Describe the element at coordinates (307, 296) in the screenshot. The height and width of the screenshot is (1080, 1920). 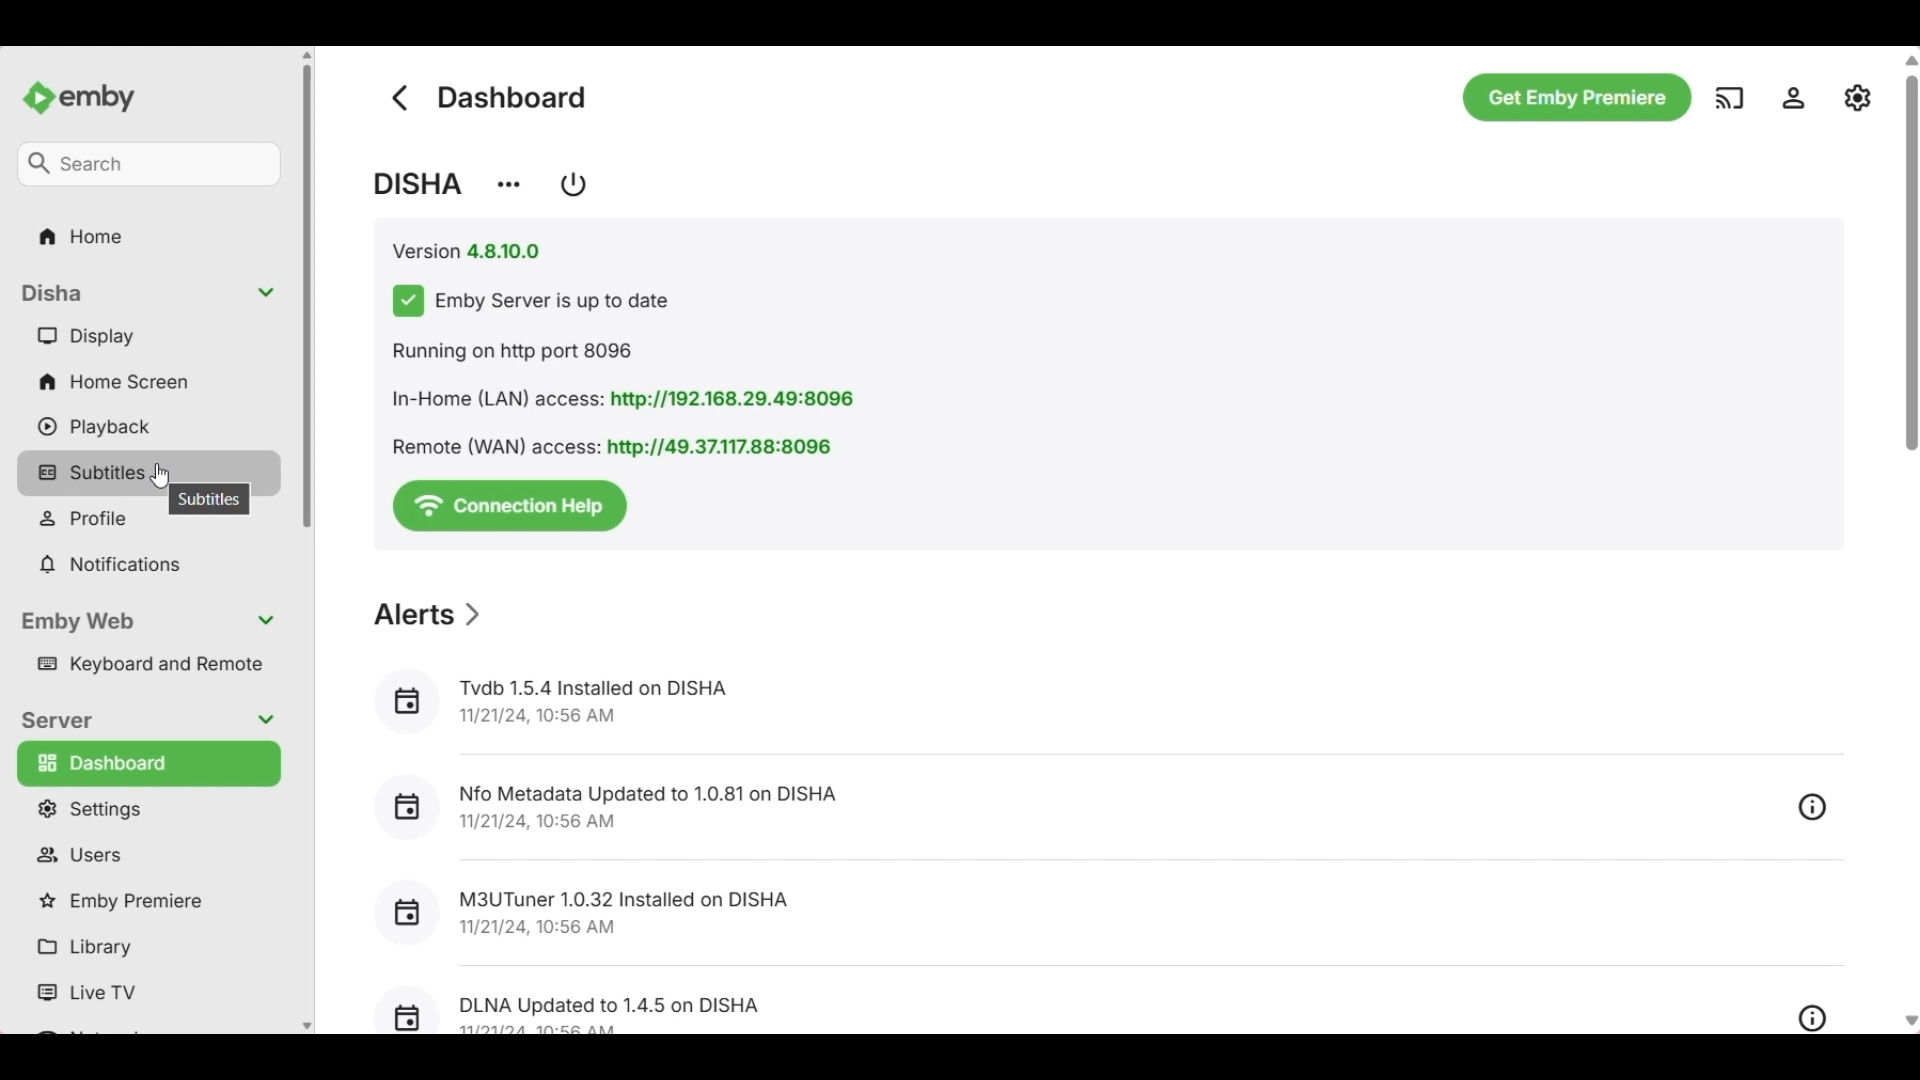
I see `Vertical slide bar for left panel` at that location.